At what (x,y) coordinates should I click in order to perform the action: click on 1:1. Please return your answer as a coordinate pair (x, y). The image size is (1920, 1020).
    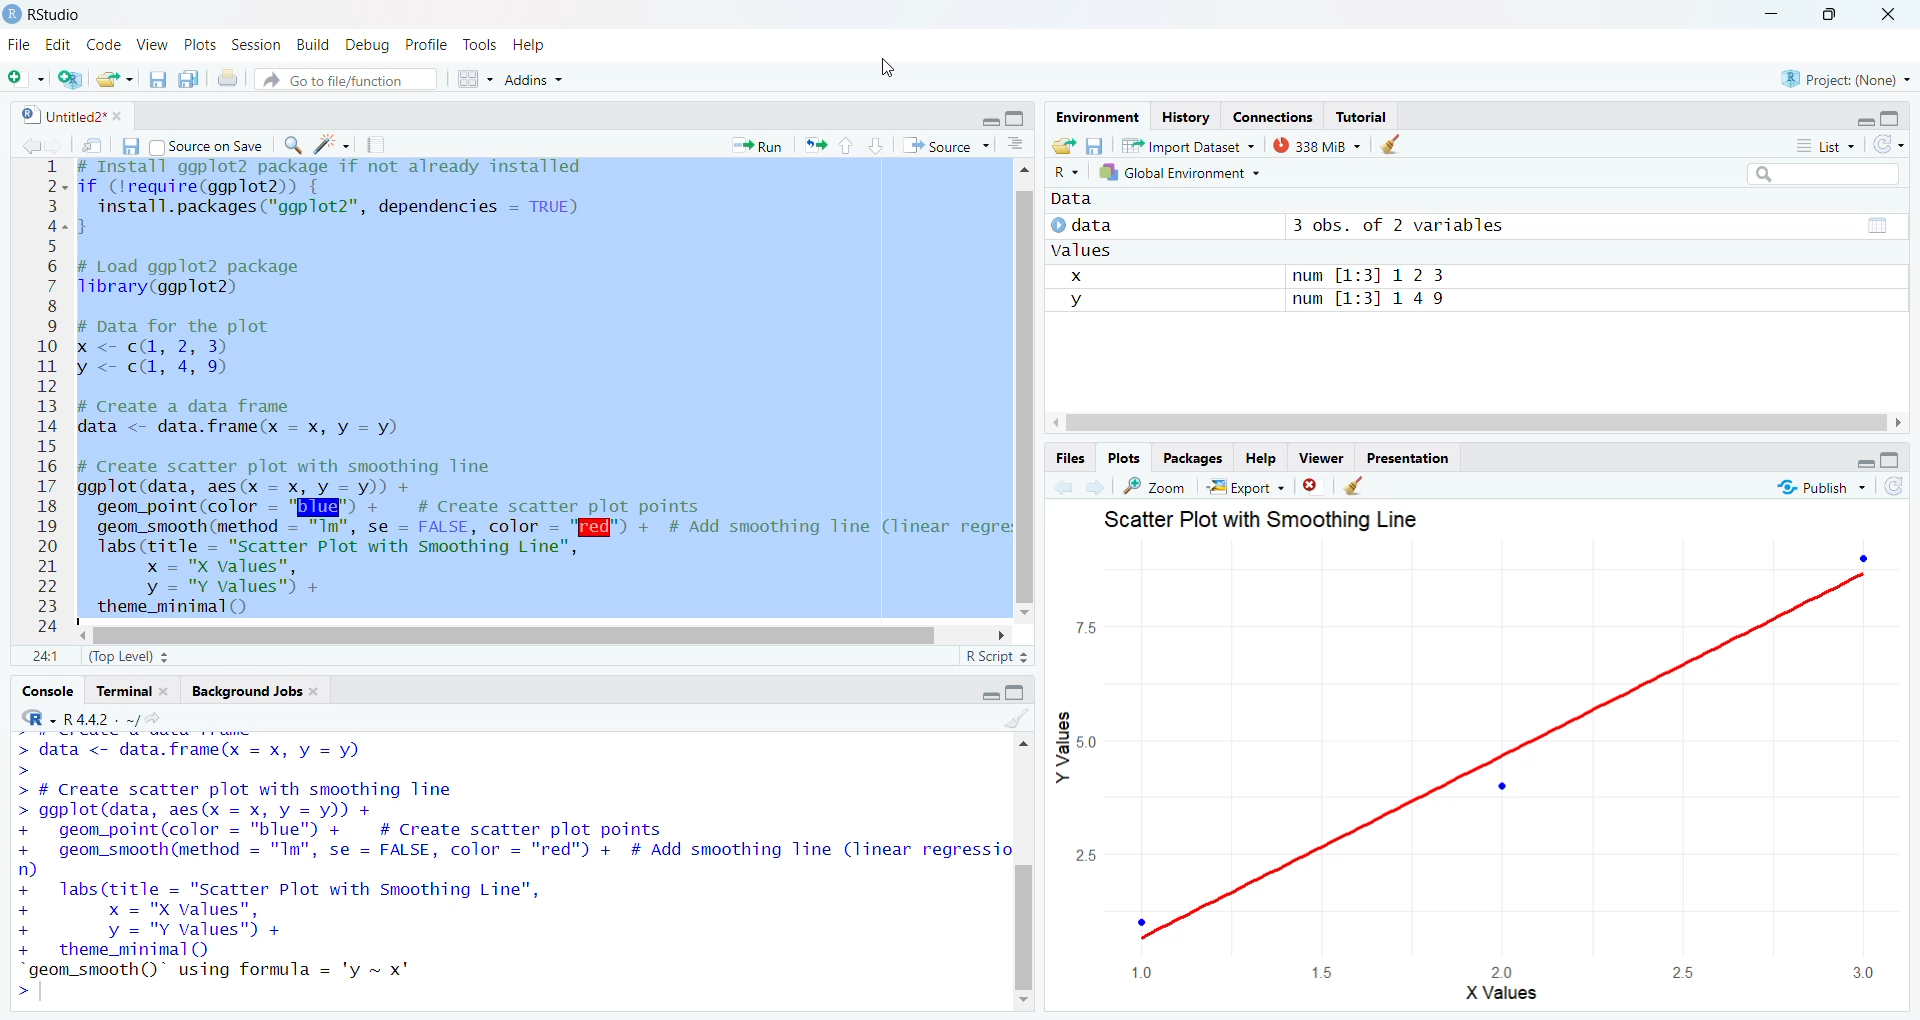
    Looking at the image, I should click on (44, 656).